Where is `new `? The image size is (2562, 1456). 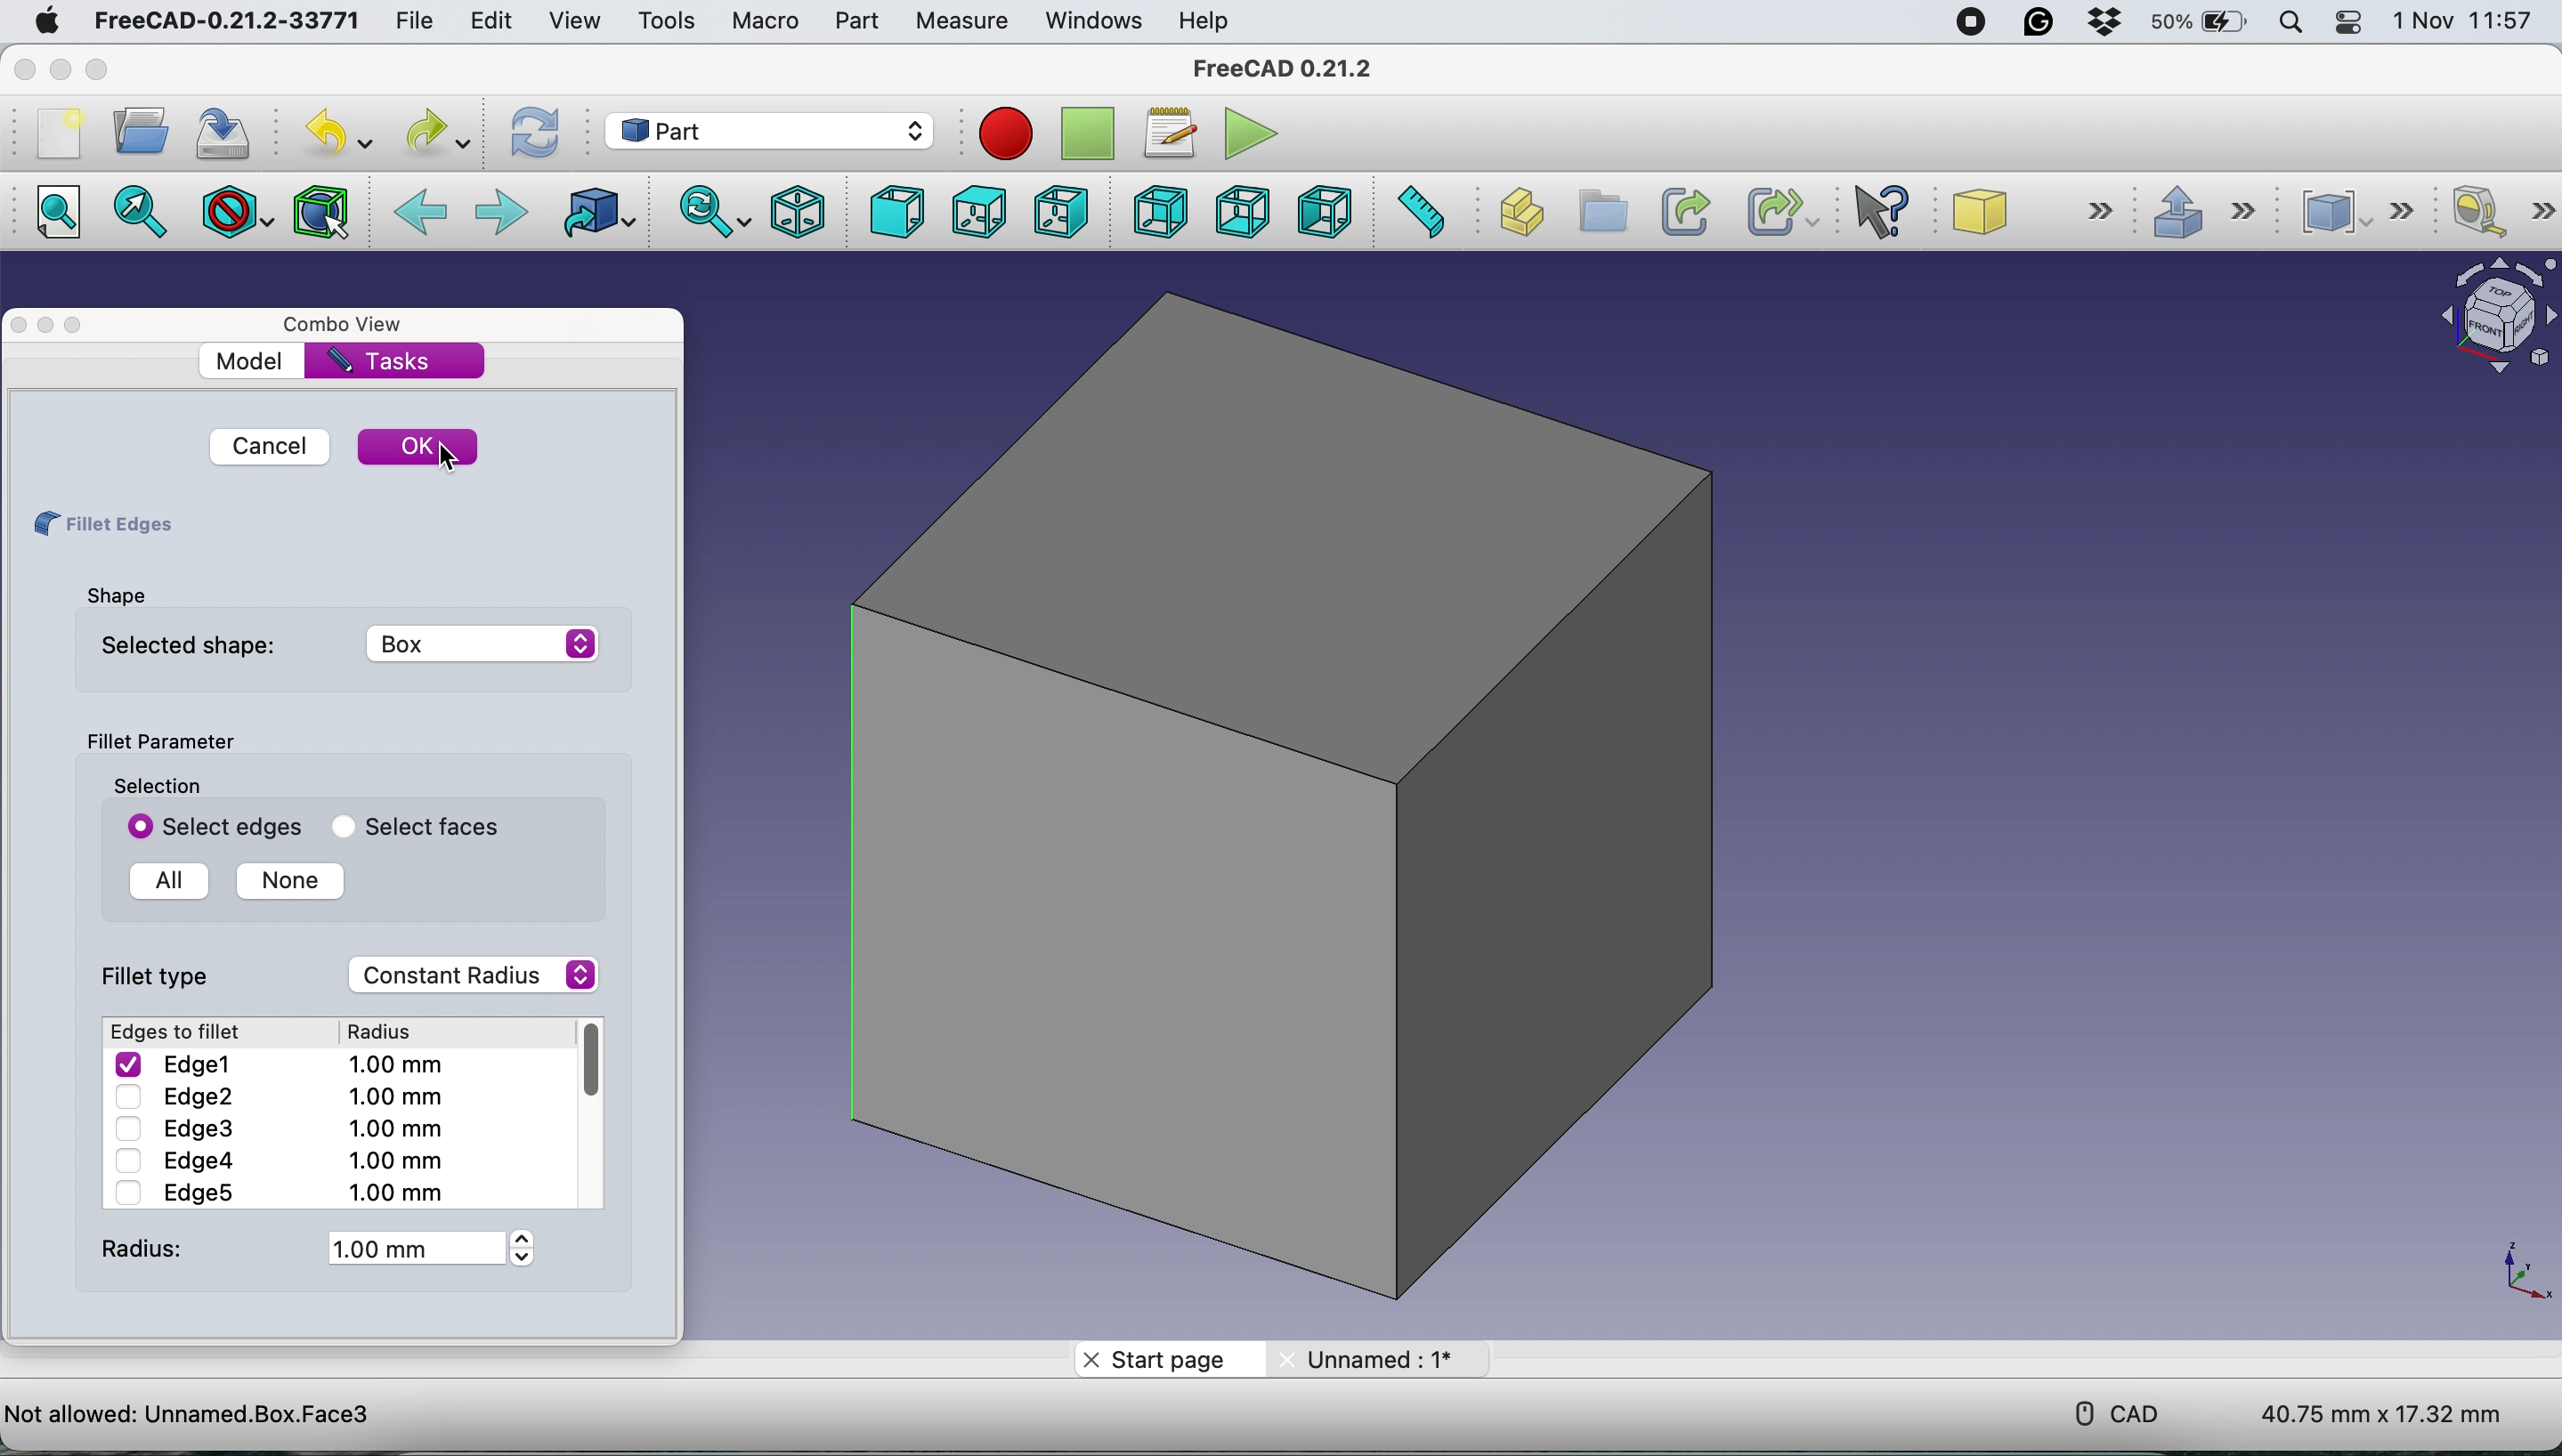 new  is located at coordinates (60, 133).